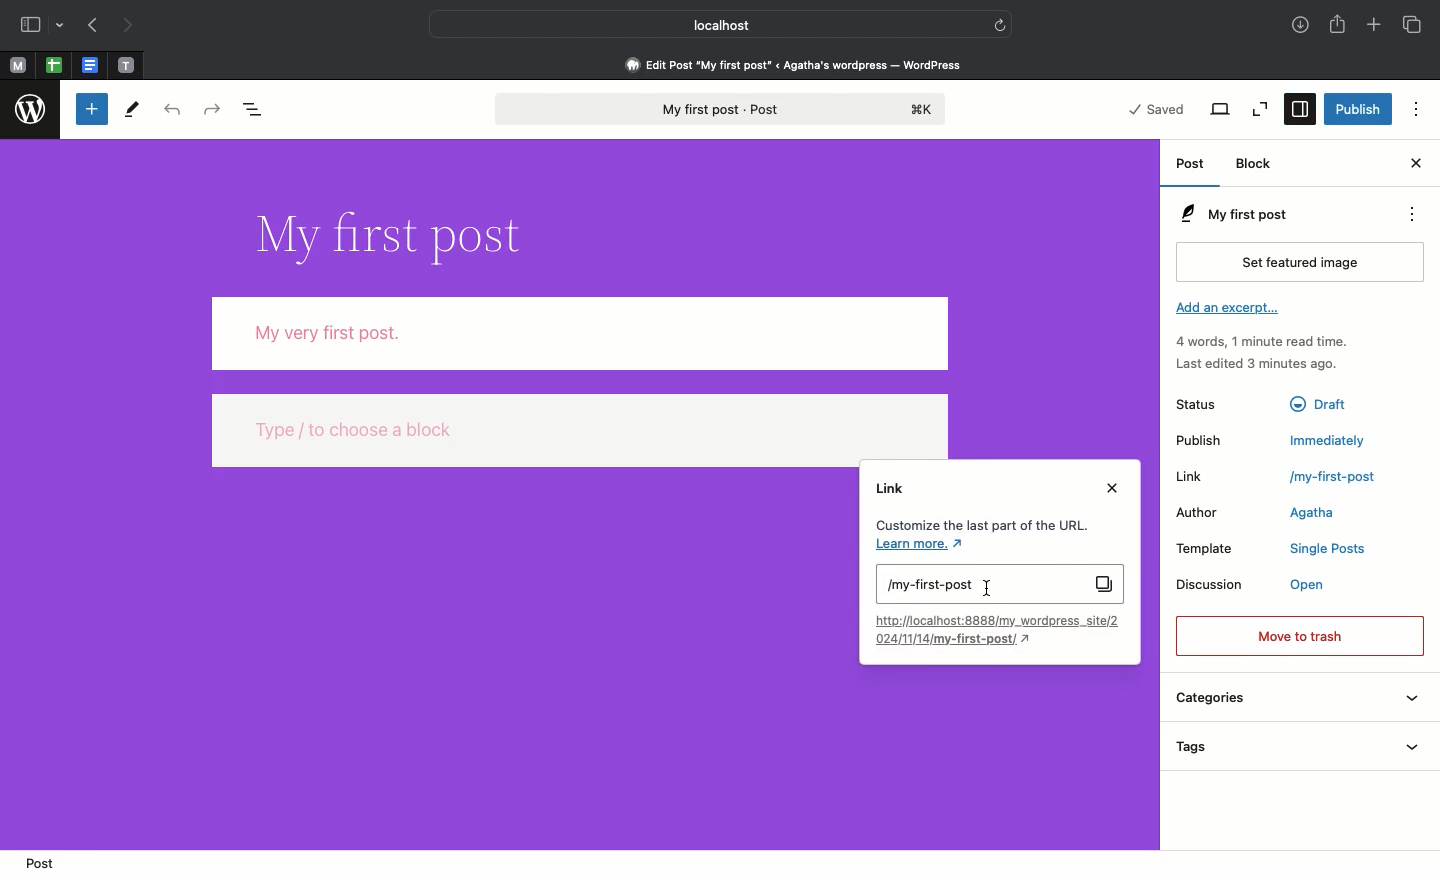 This screenshot has width=1440, height=874. What do you see at coordinates (1225, 308) in the screenshot?
I see `Add an excerpt` at bounding box center [1225, 308].